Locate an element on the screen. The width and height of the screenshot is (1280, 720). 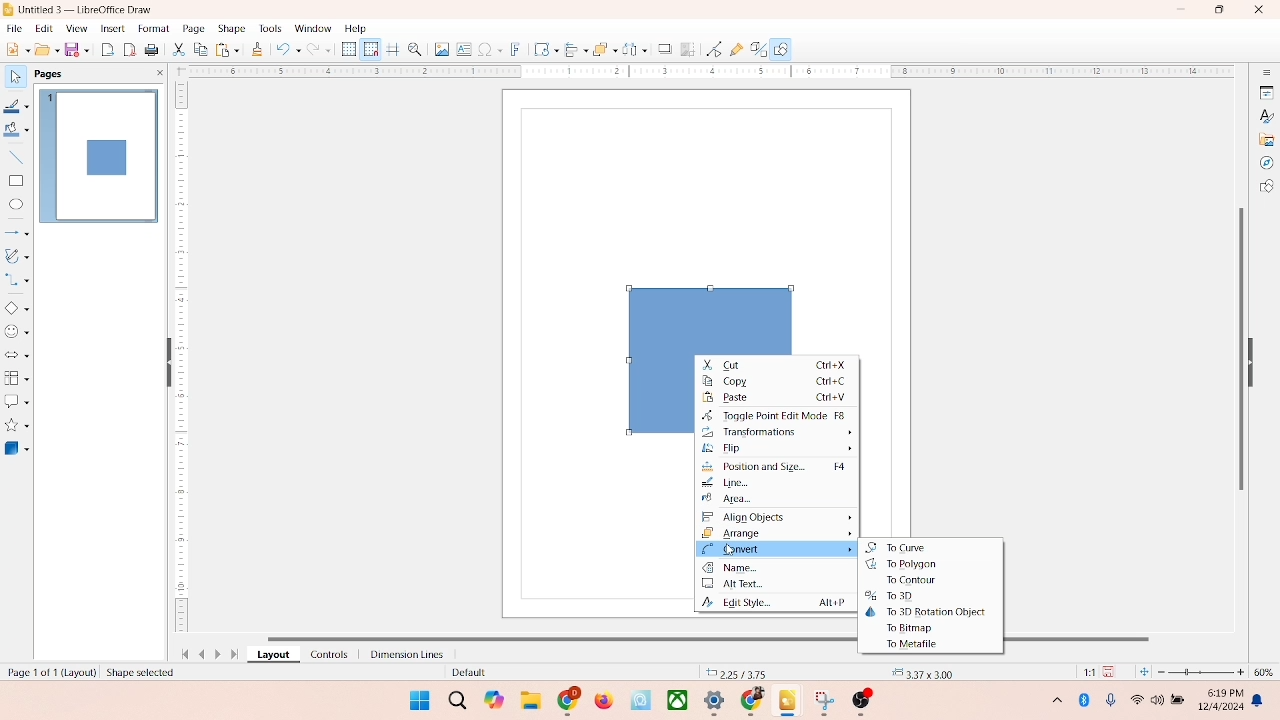
line is located at coordinates (728, 483).